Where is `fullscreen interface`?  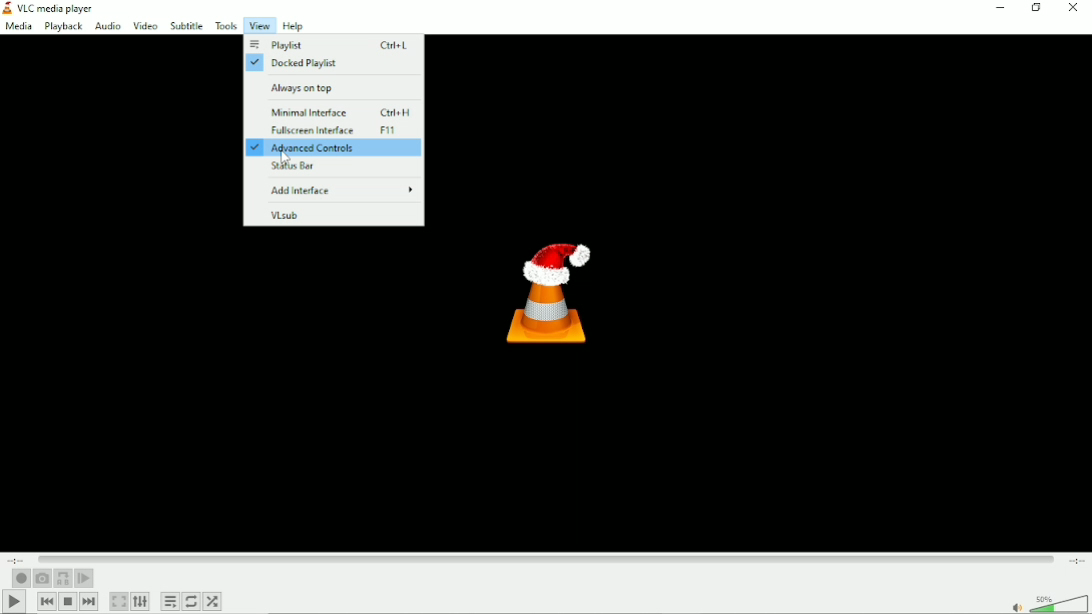
fullscreen interface is located at coordinates (329, 131).